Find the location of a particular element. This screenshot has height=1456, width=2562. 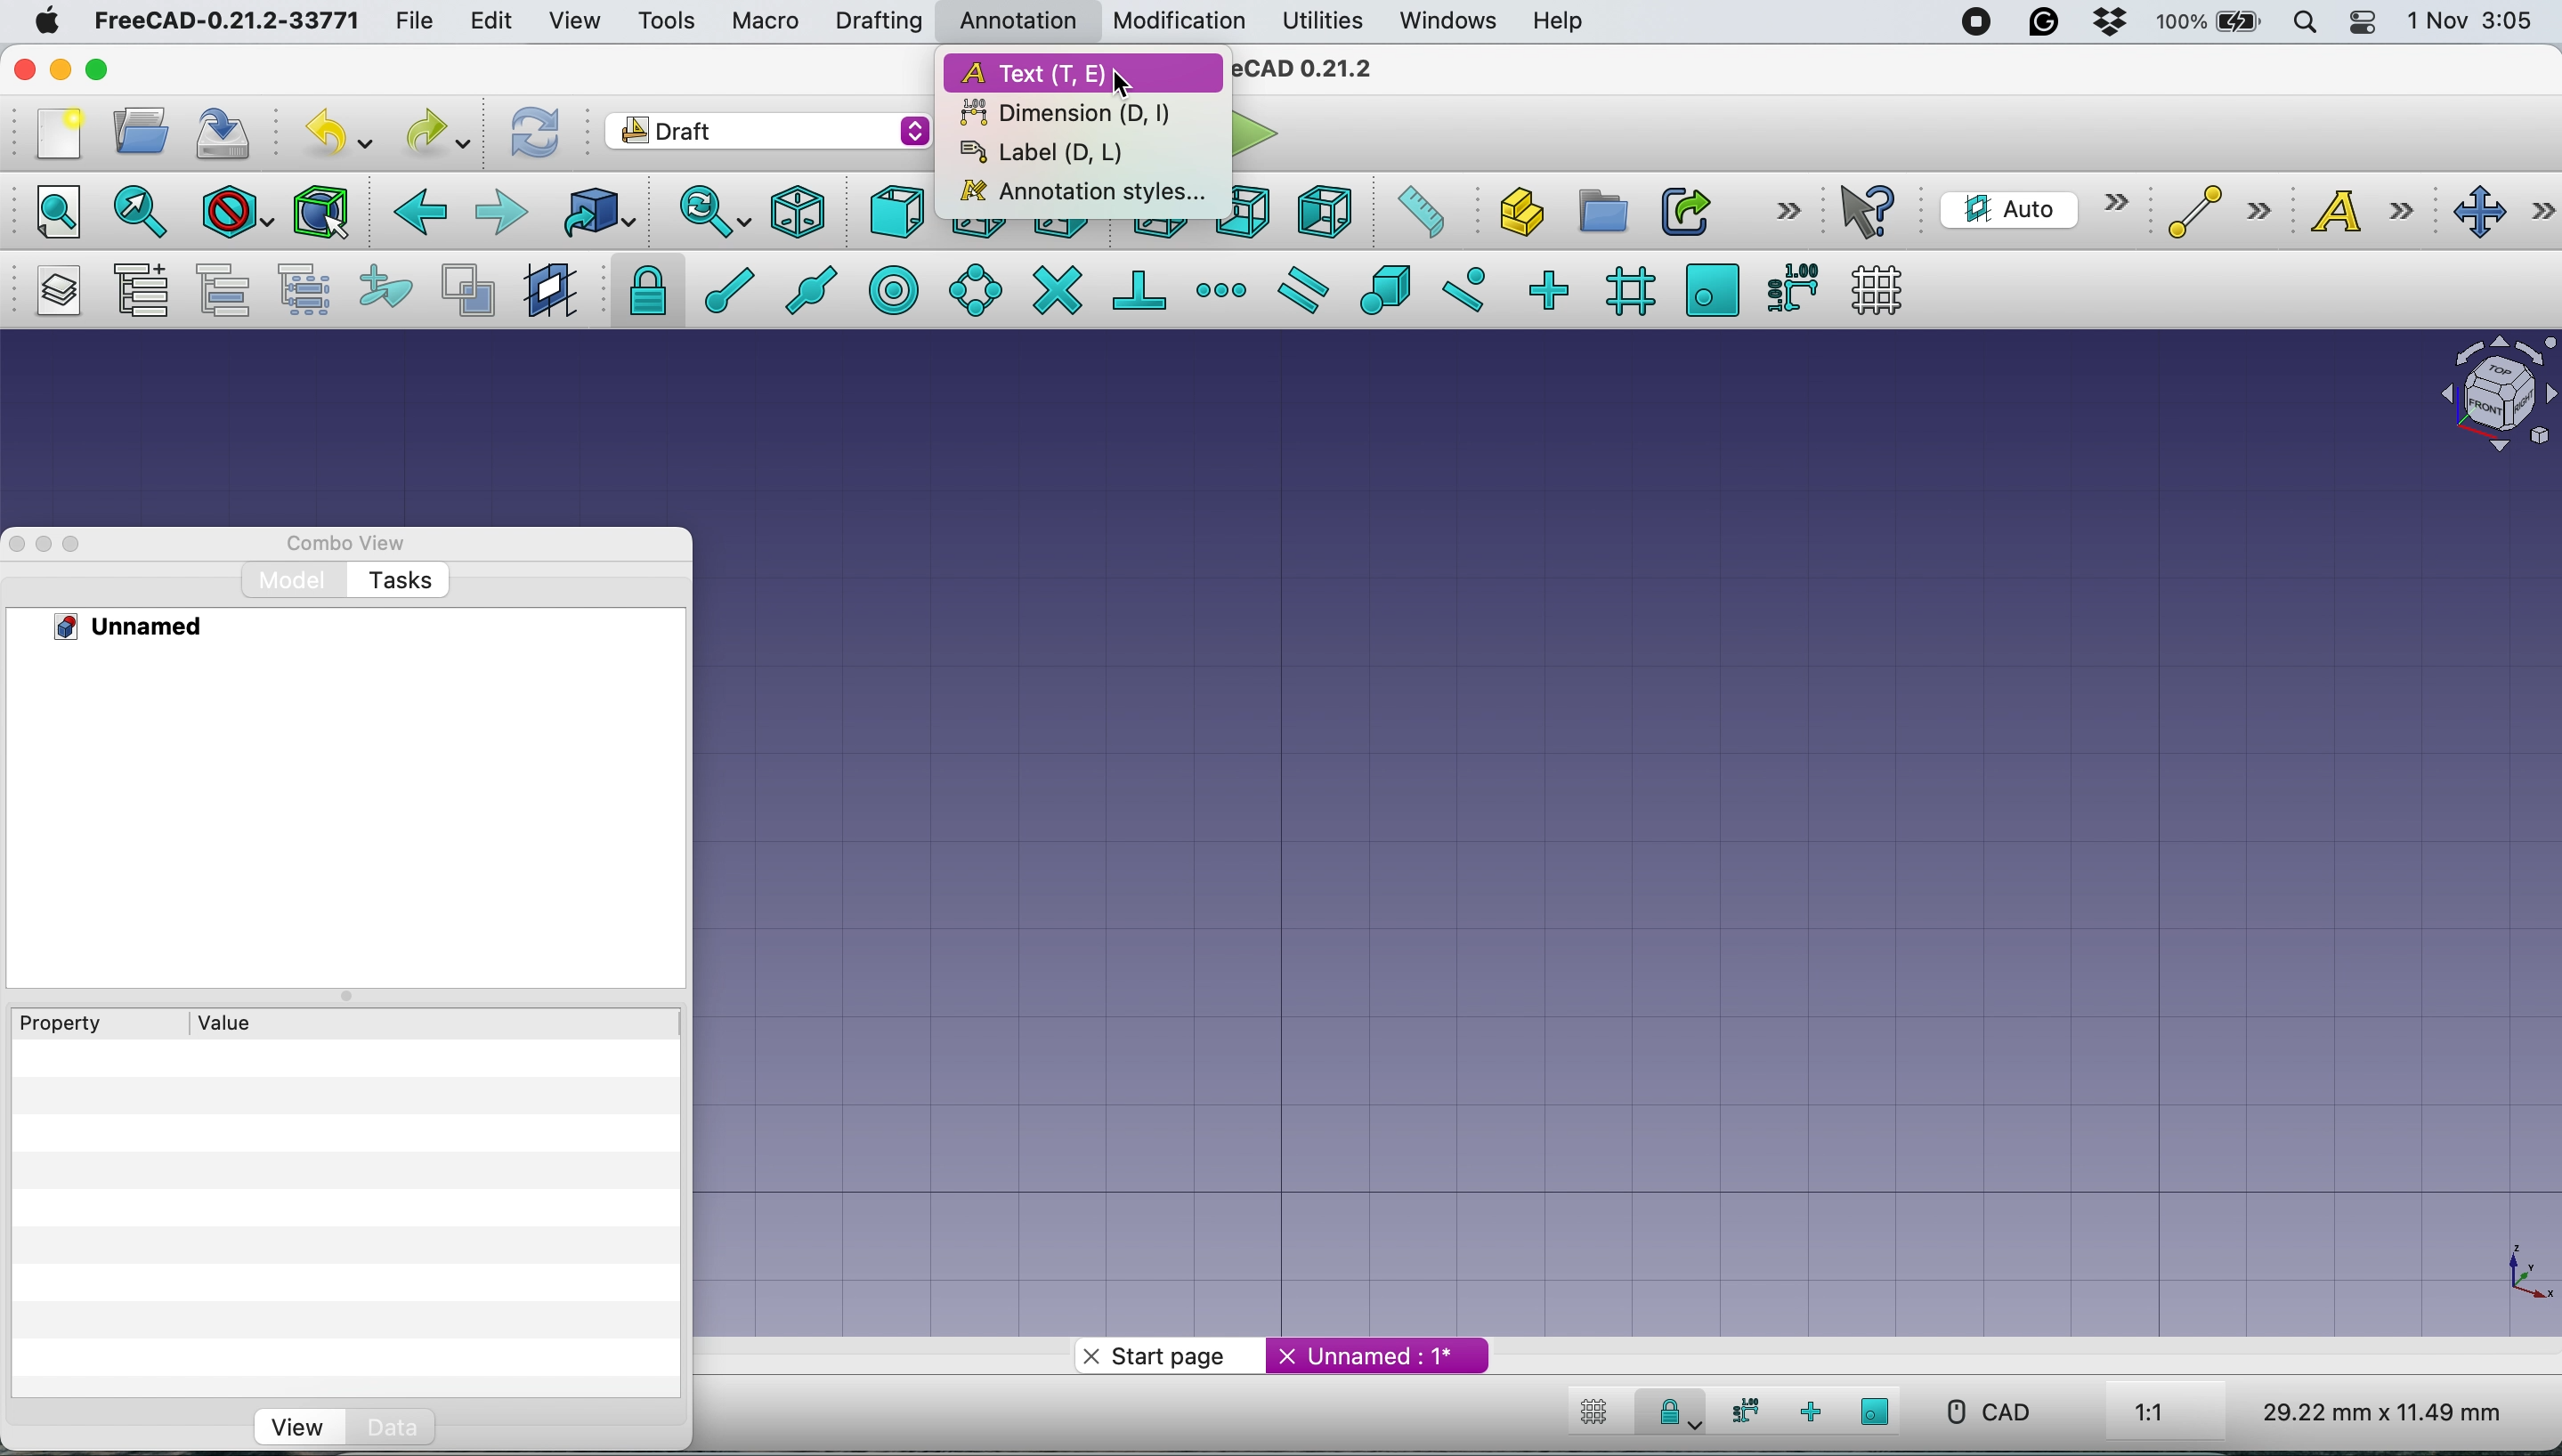

what's this is located at coordinates (1876, 210).